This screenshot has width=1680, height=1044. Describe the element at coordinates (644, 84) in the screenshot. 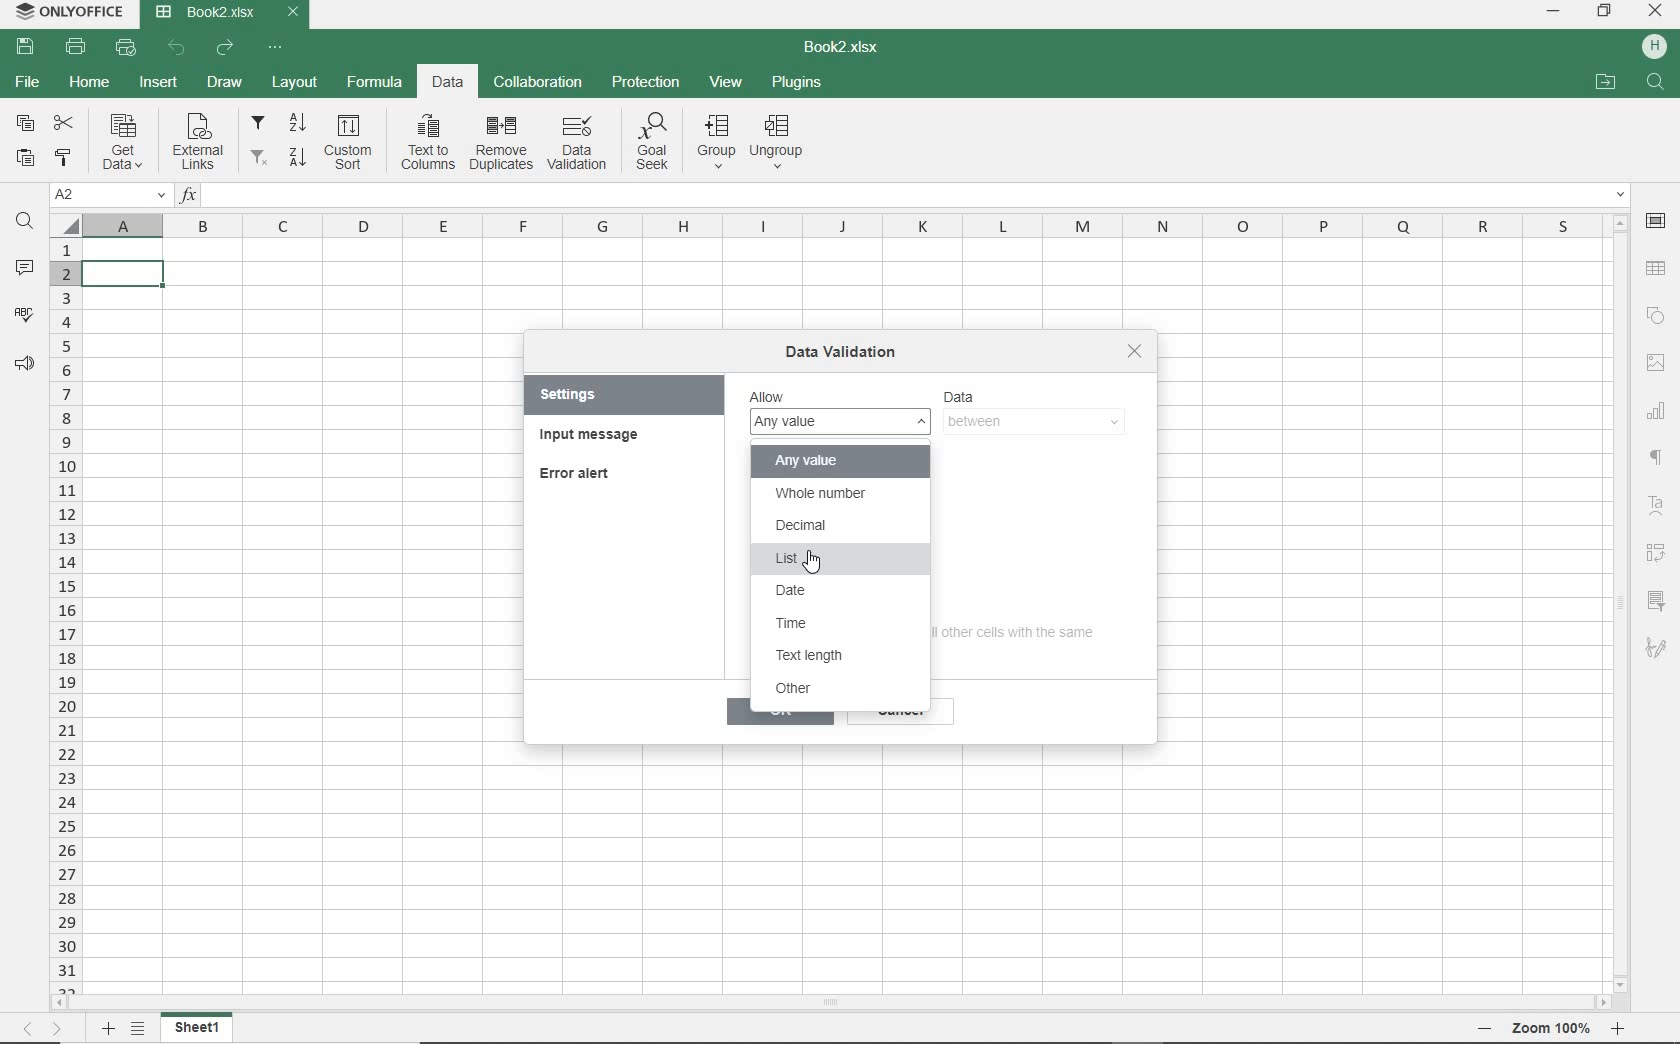

I see `PROTECTION` at that location.